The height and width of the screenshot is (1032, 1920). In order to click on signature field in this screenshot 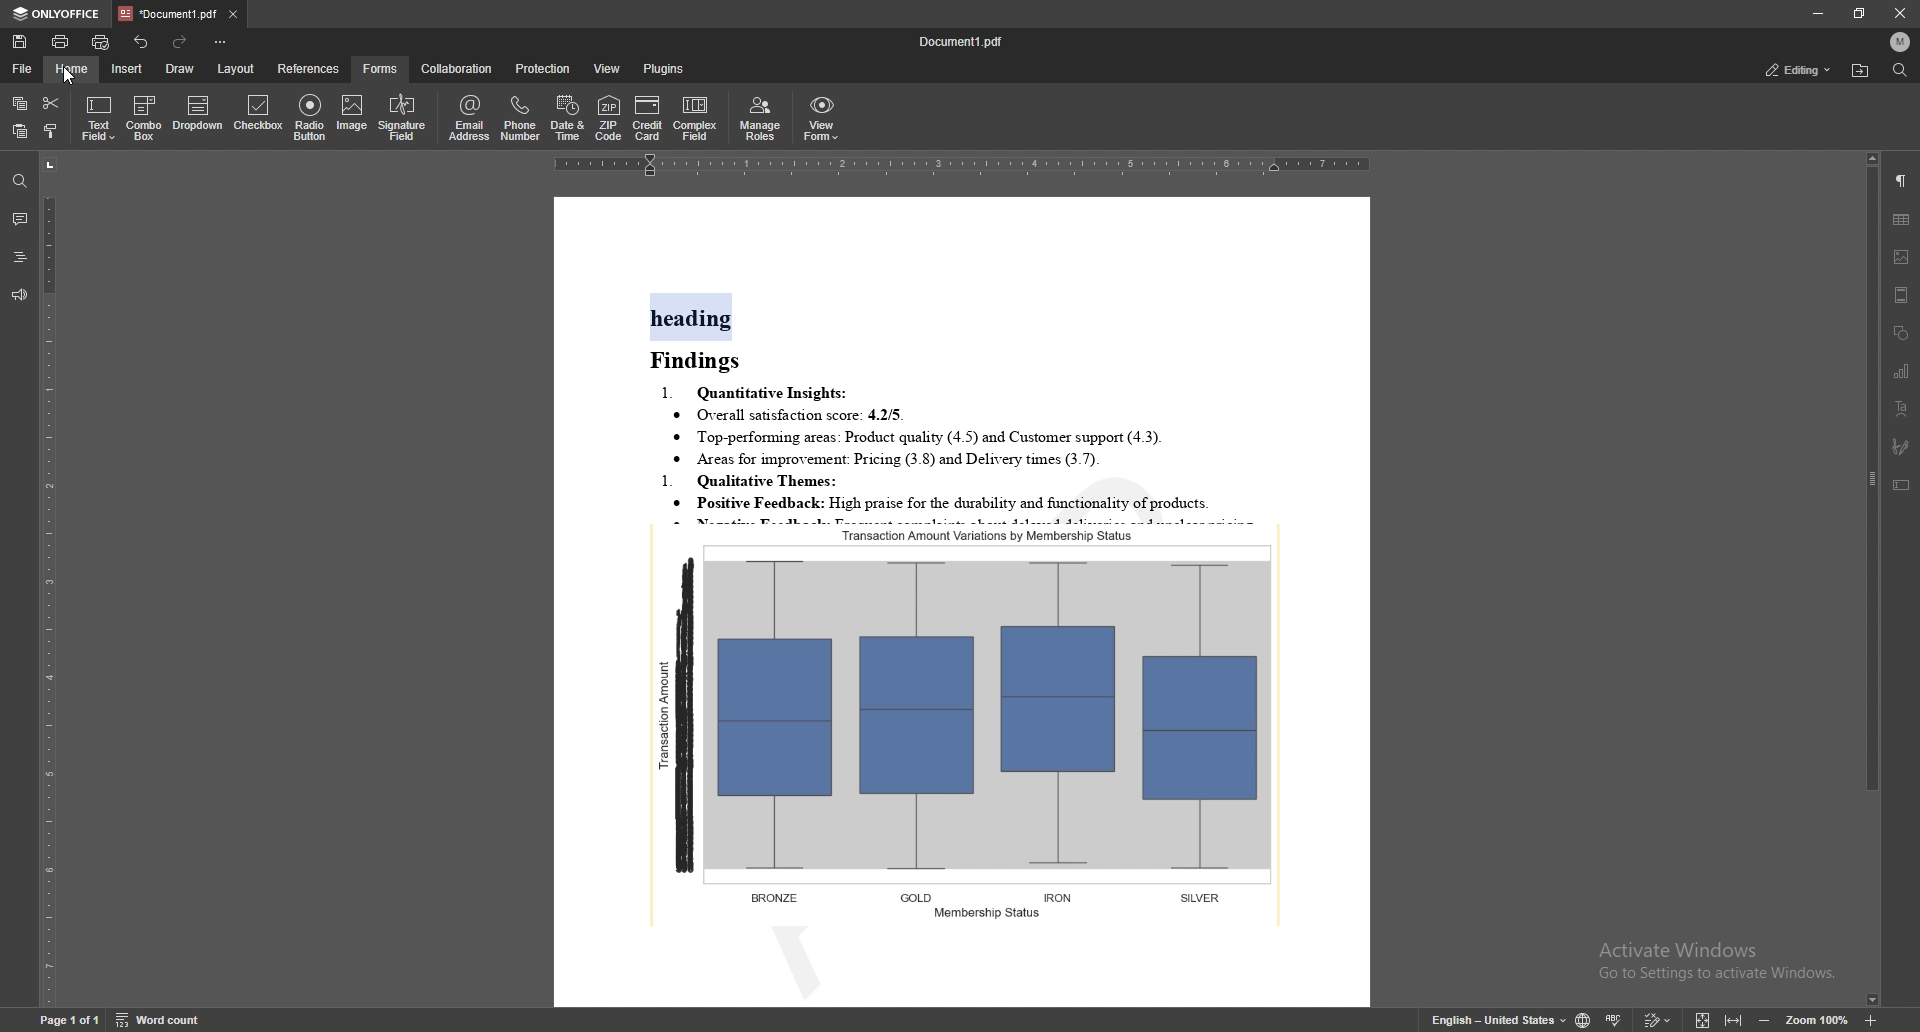, I will do `click(403, 117)`.